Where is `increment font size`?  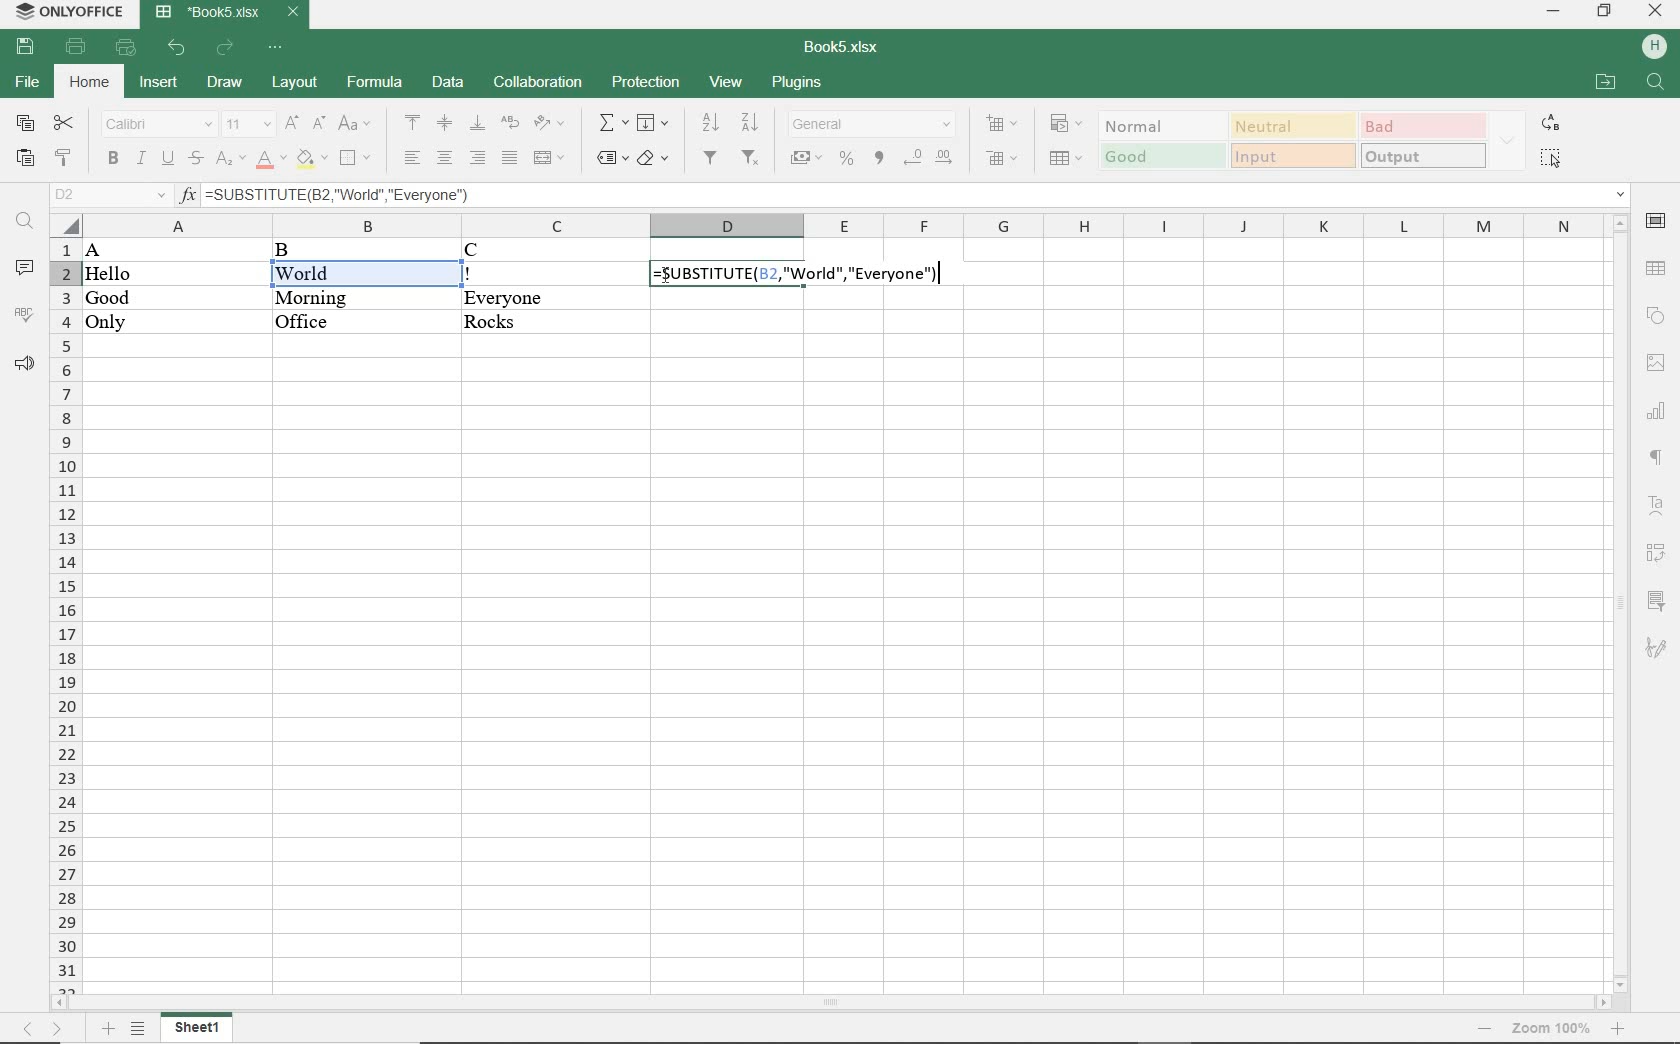 increment font size is located at coordinates (294, 125).